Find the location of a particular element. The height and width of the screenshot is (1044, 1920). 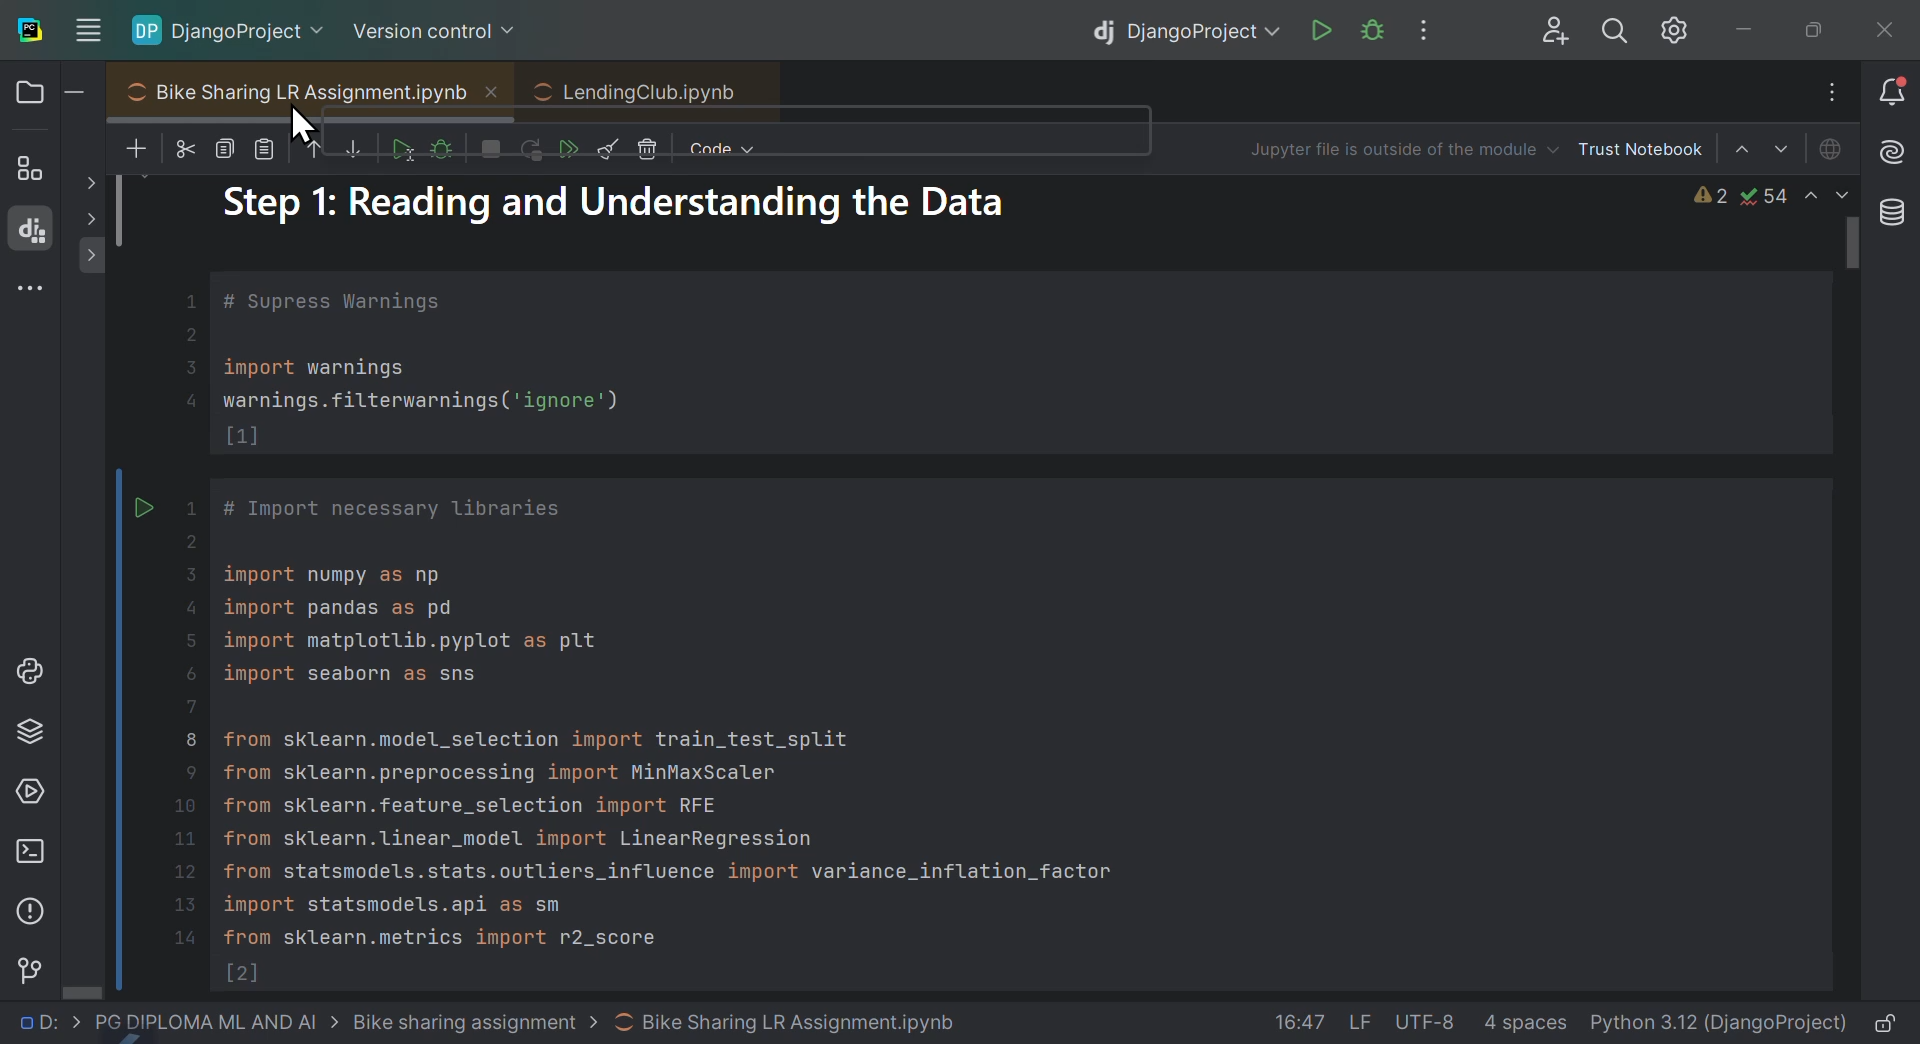

show is located at coordinates (92, 218).